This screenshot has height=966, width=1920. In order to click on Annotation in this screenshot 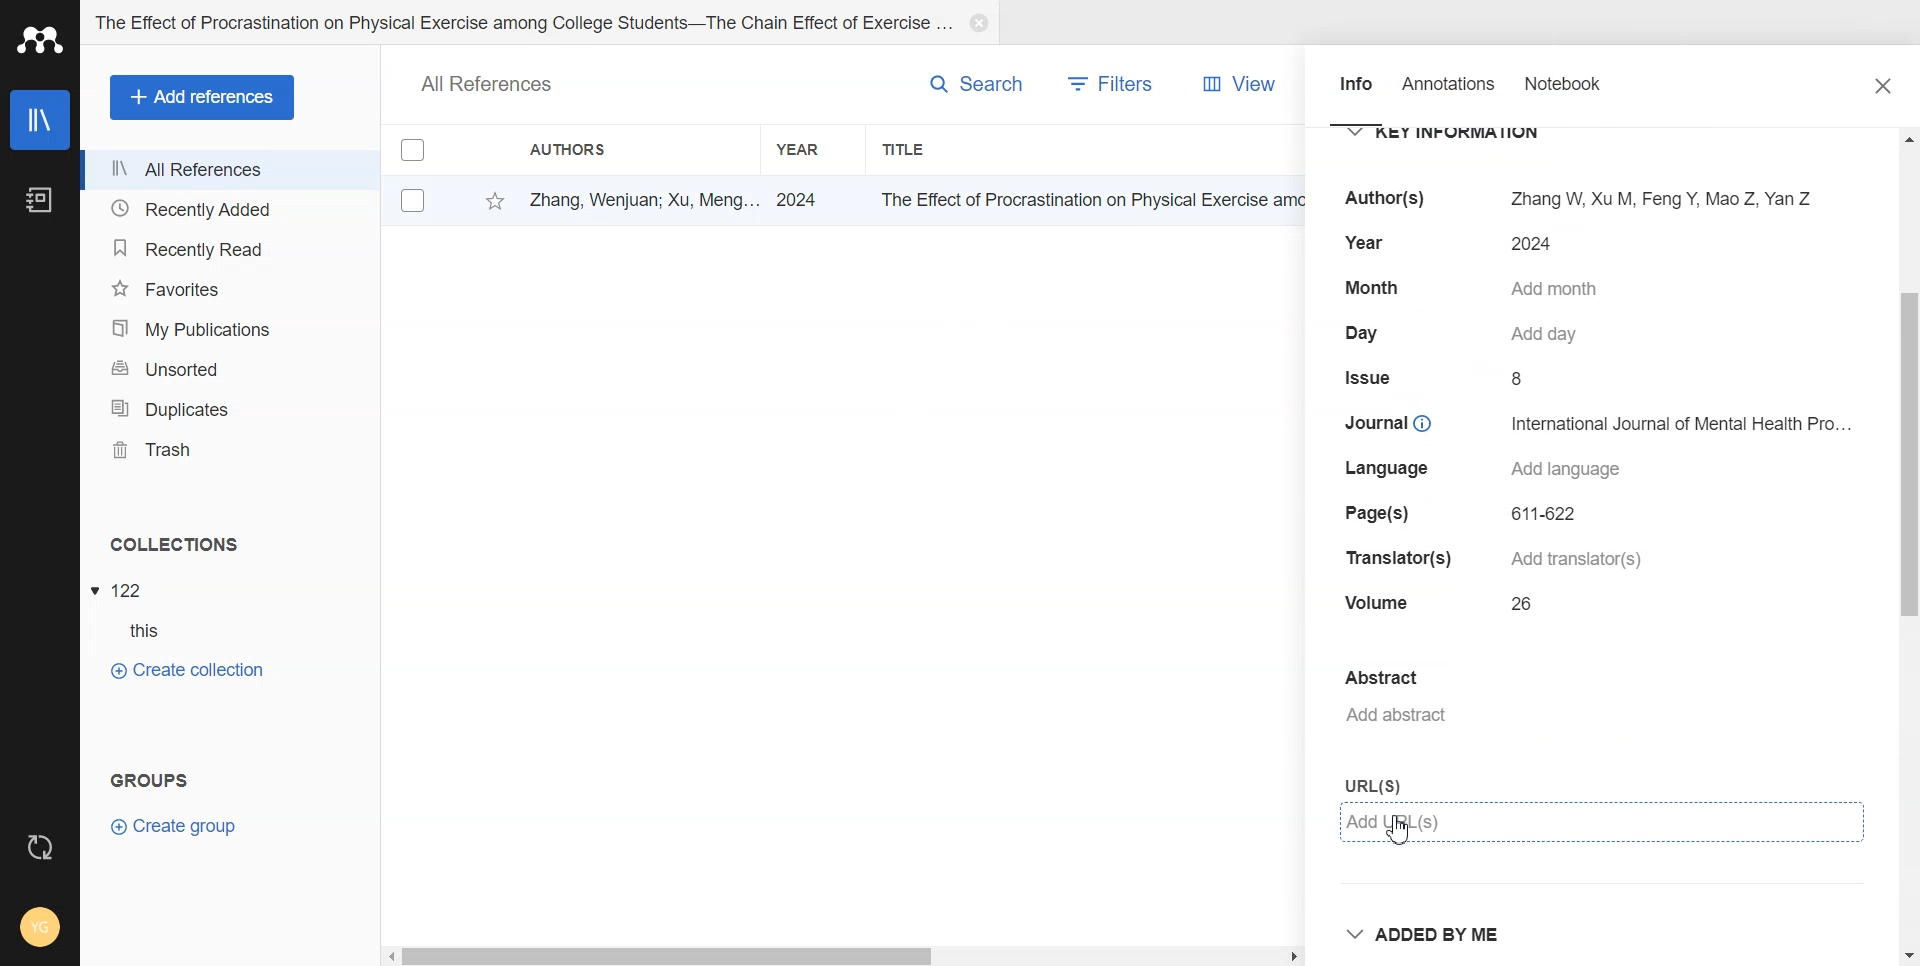, I will do `click(1451, 91)`.